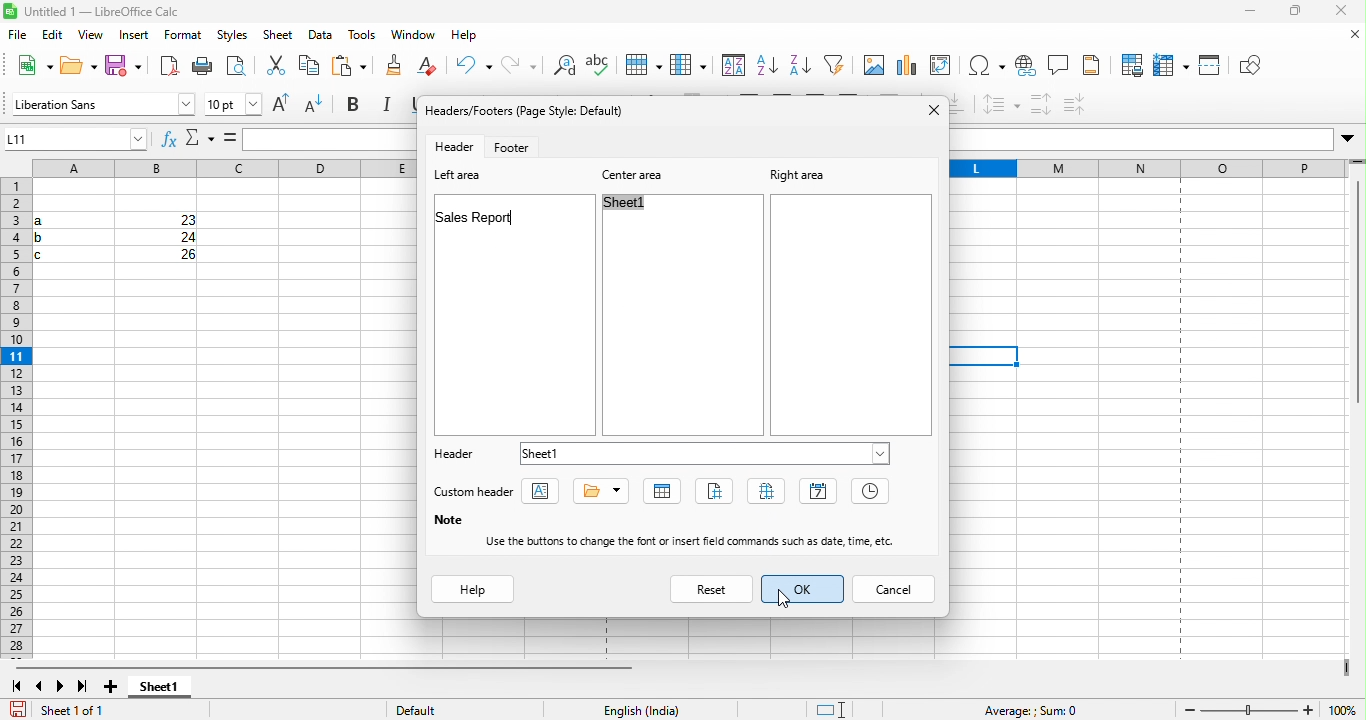  What do you see at coordinates (477, 66) in the screenshot?
I see `redo` at bounding box center [477, 66].